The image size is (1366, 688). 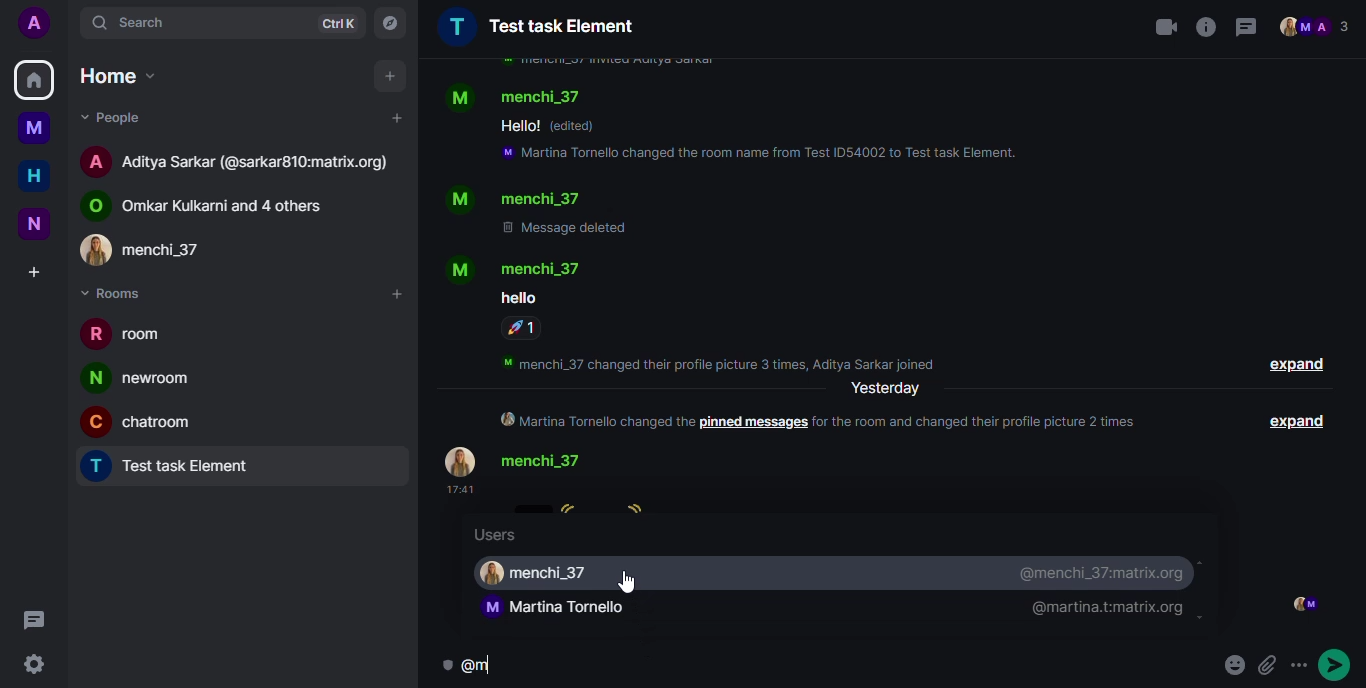 What do you see at coordinates (577, 126) in the screenshot?
I see `edited` at bounding box center [577, 126].